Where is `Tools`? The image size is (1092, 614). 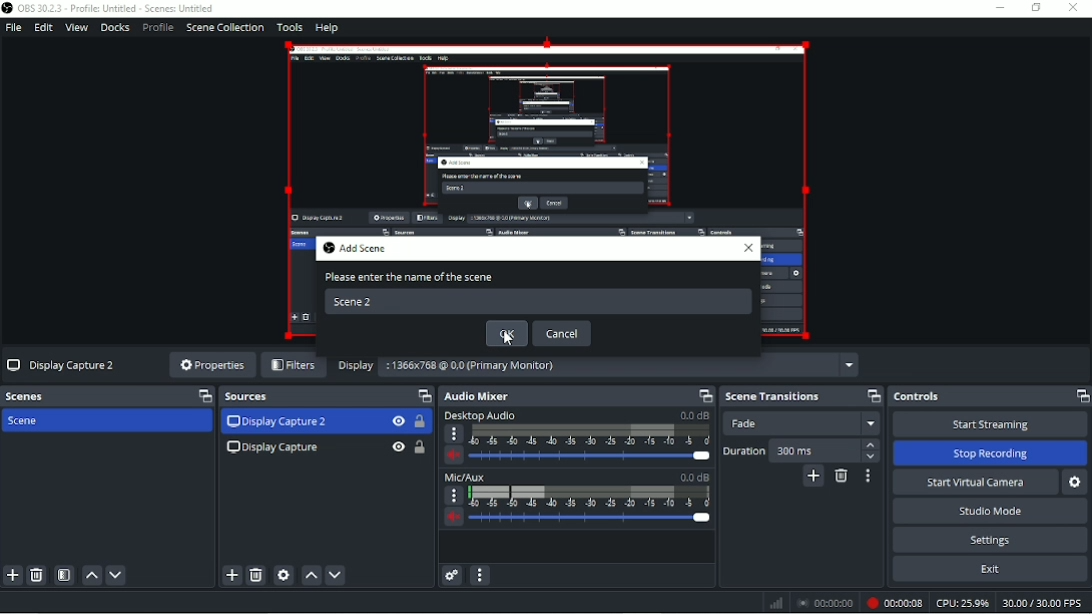
Tools is located at coordinates (287, 27).